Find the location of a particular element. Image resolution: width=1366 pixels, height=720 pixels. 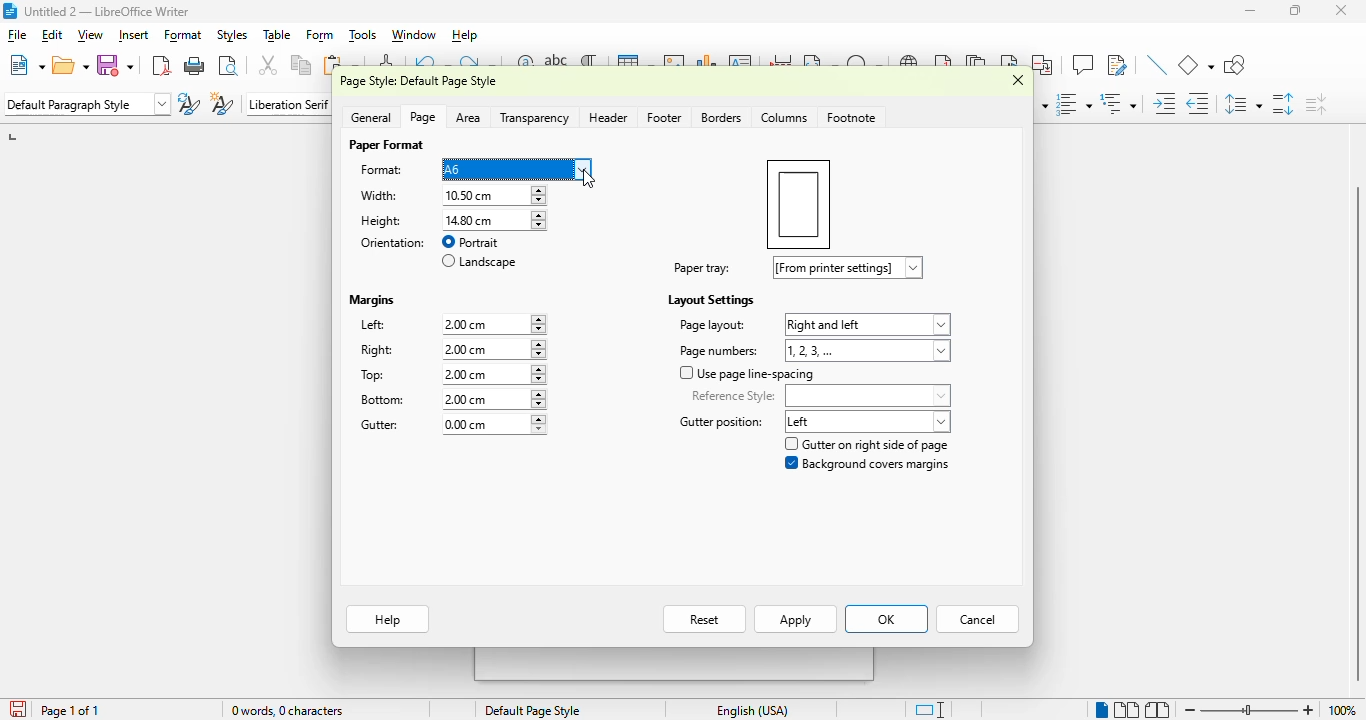

toggle print preview is located at coordinates (230, 66).